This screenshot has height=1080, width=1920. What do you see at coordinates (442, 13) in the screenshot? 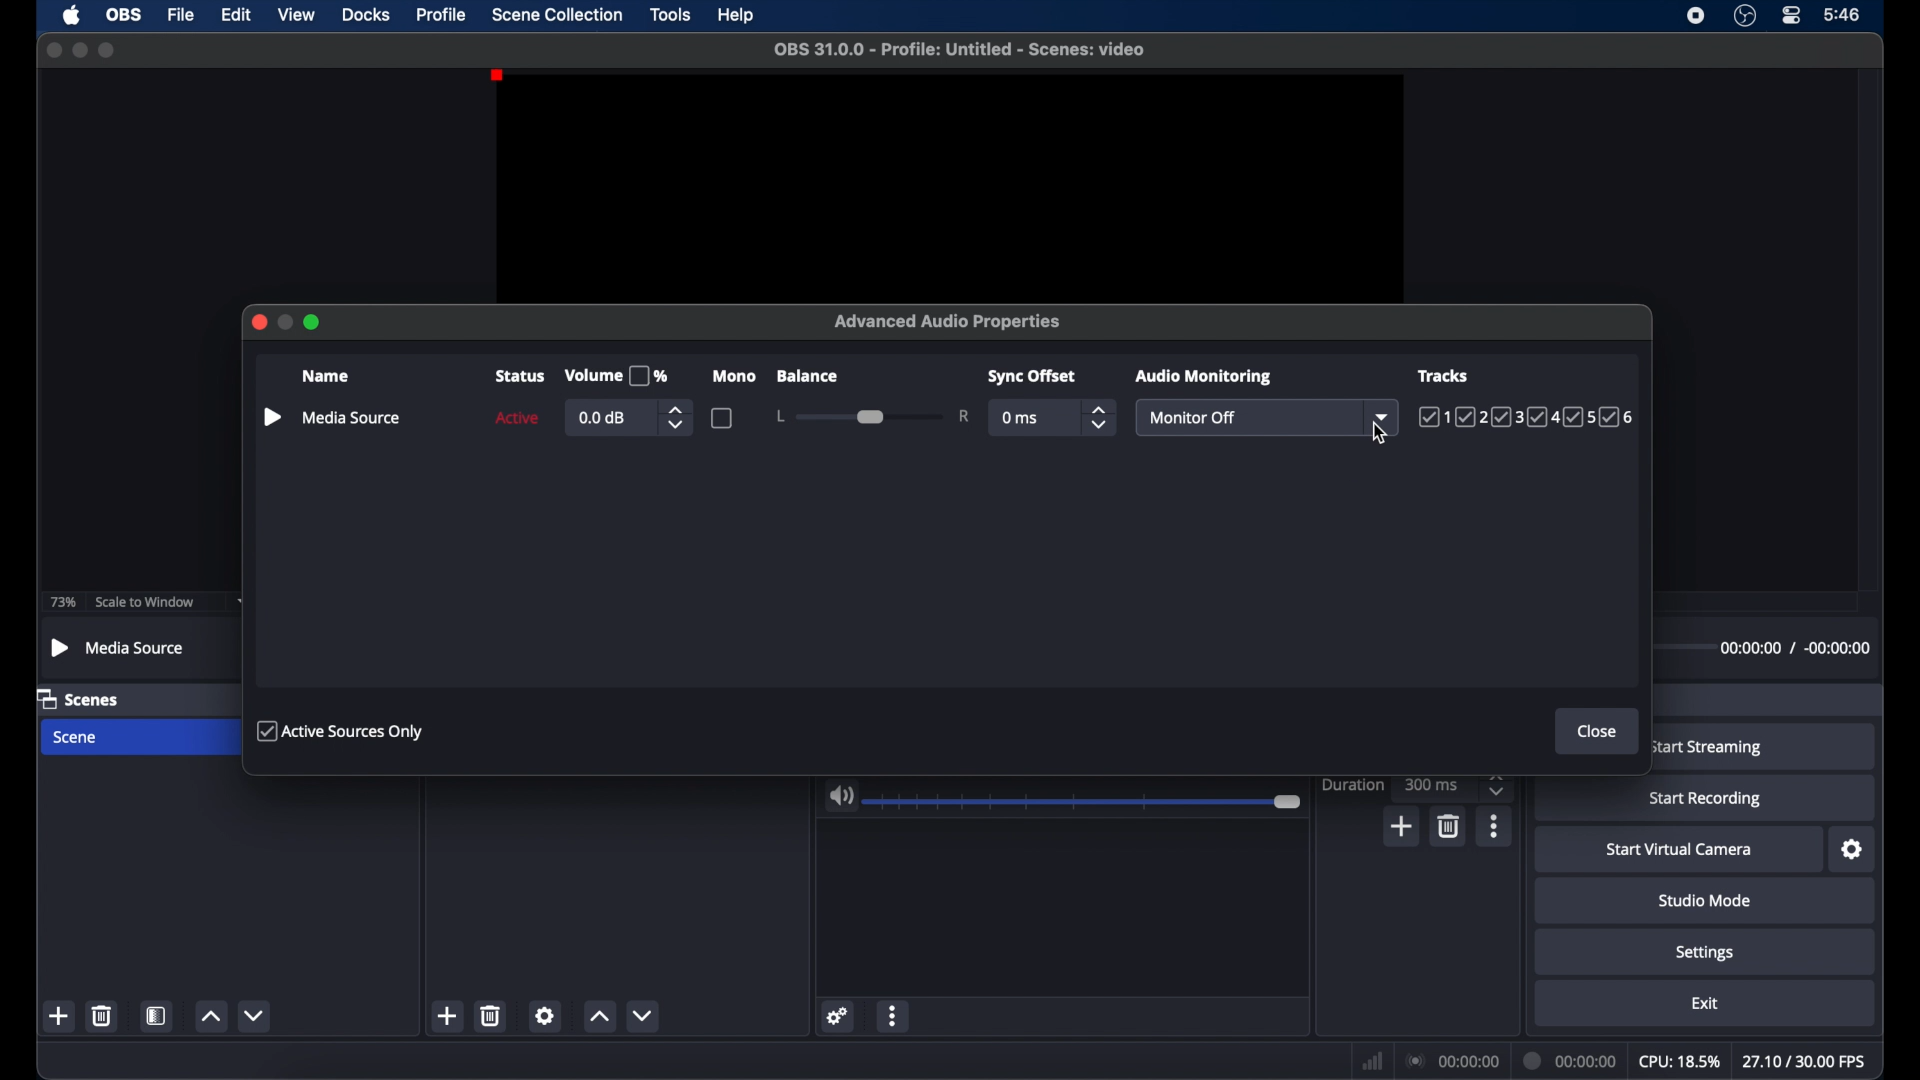
I see `profile` at bounding box center [442, 13].